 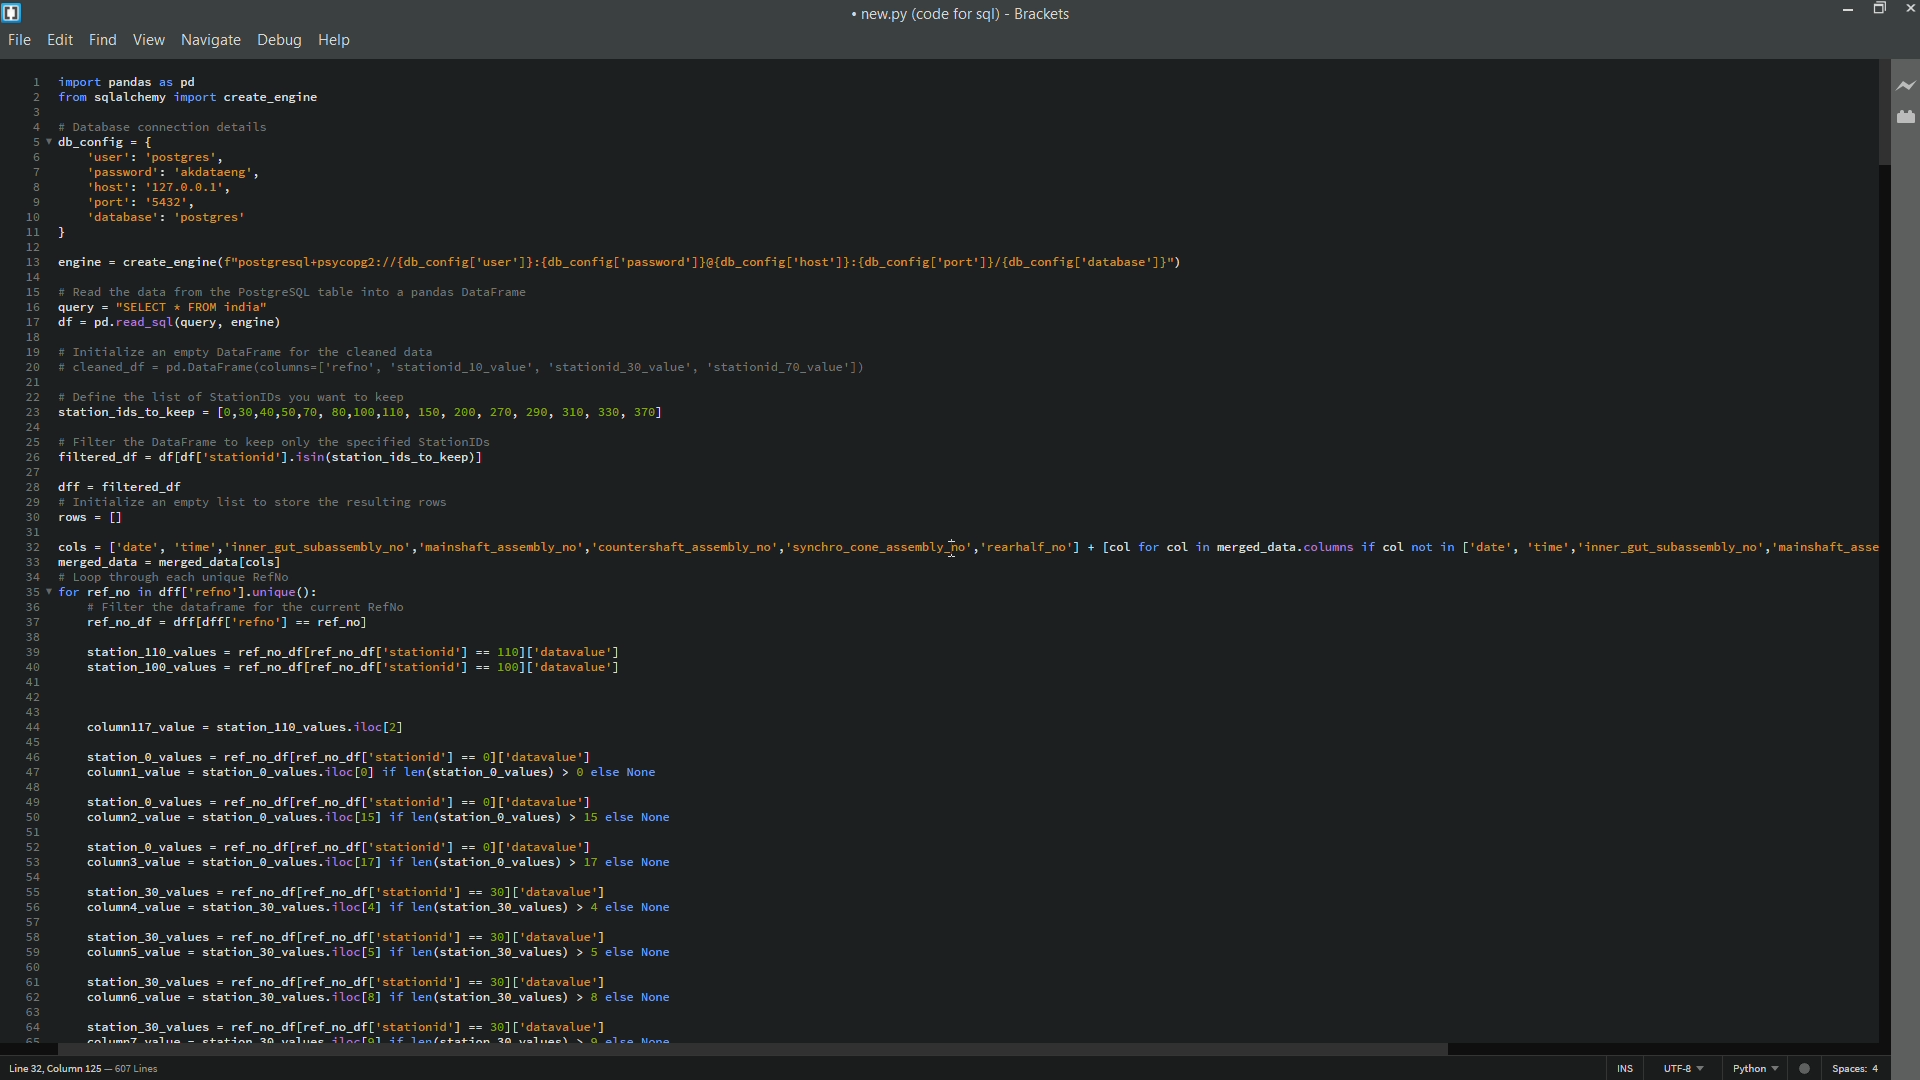 I want to click on file name, so click(x=925, y=15).